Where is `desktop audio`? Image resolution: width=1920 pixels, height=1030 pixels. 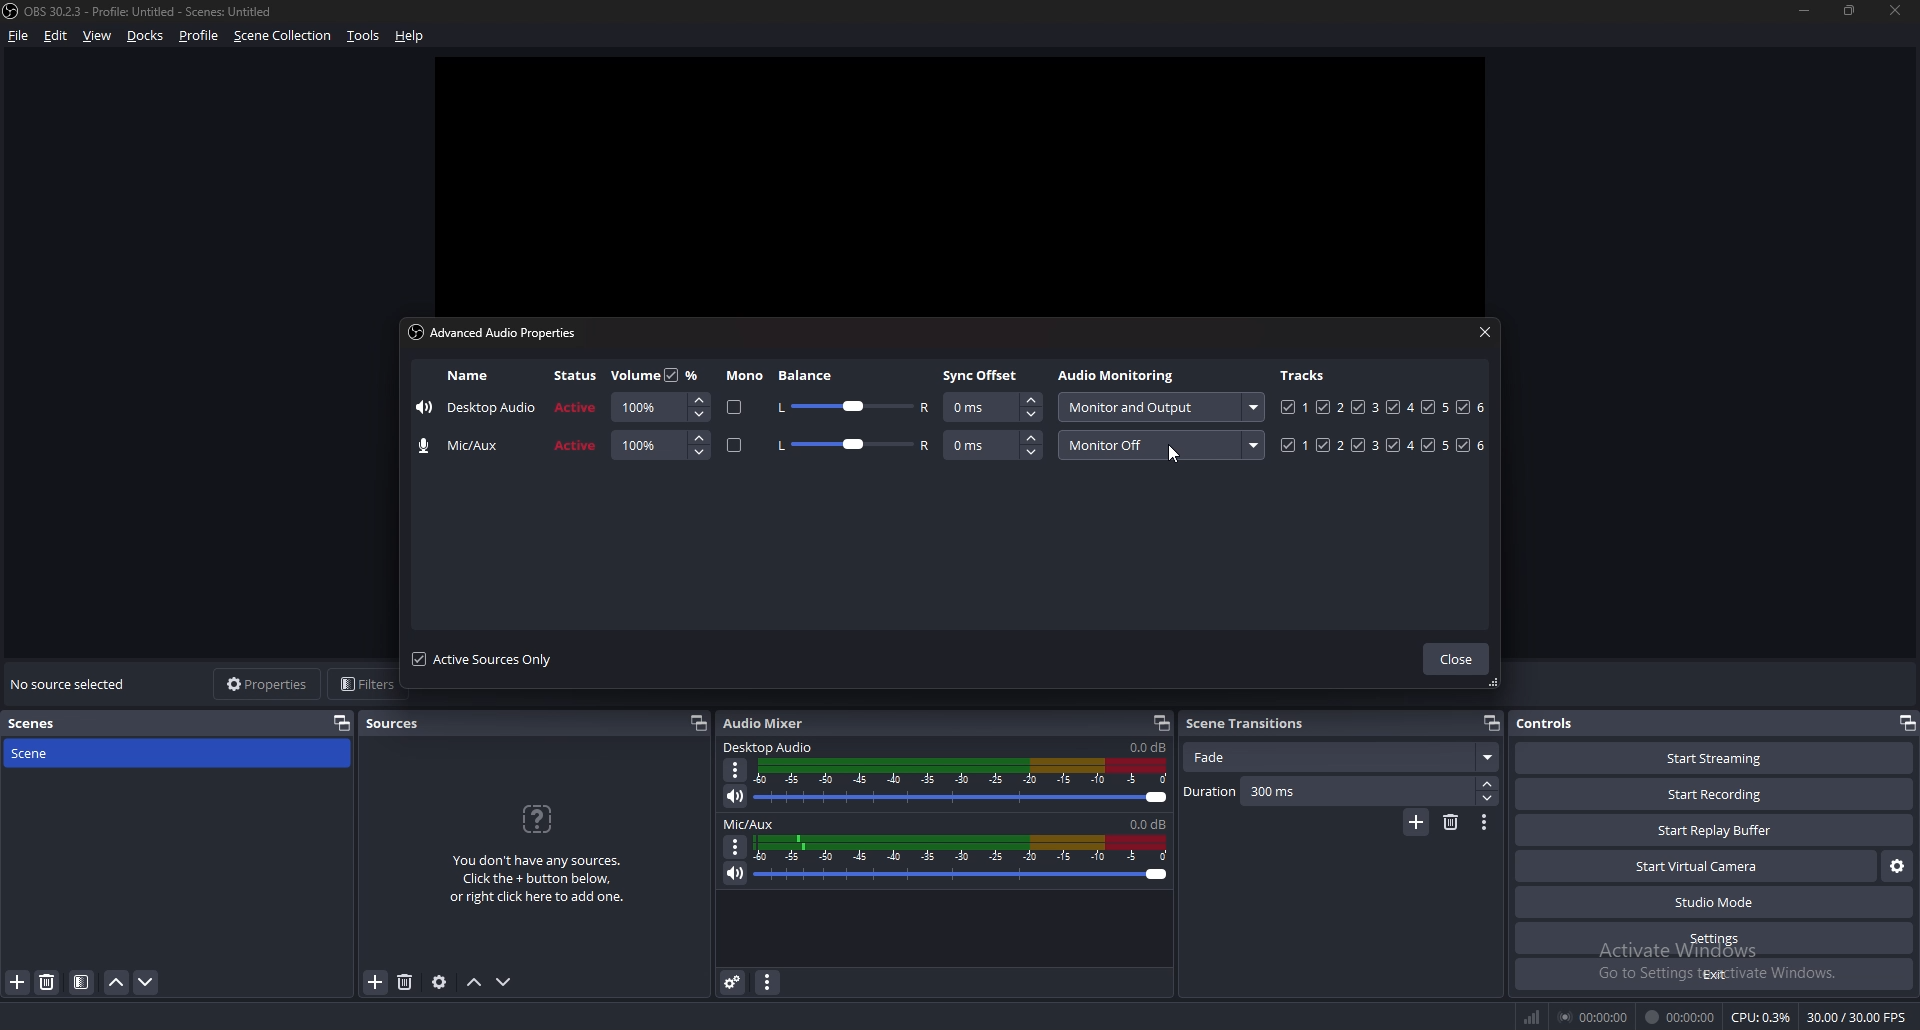
desktop audio is located at coordinates (769, 748).